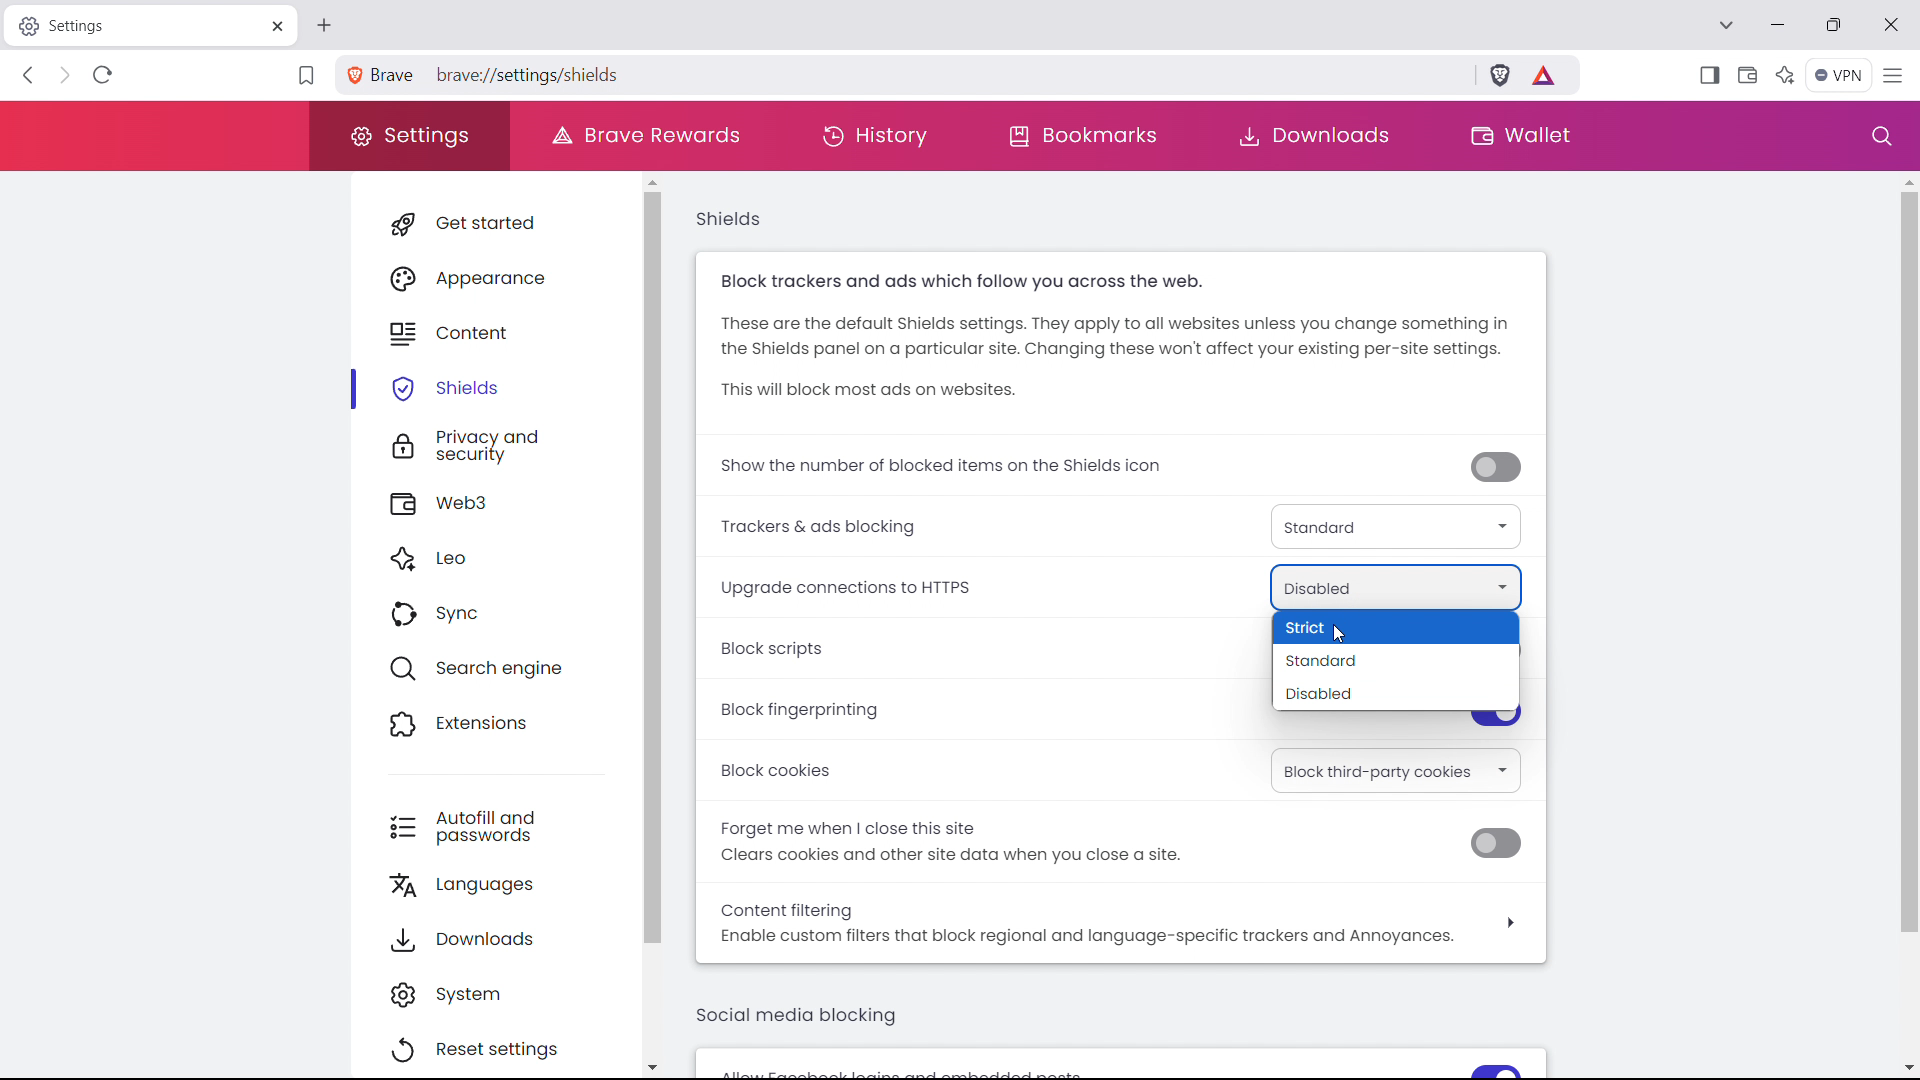 The width and height of the screenshot is (1920, 1080). I want to click on search in tabs, so click(1725, 23).